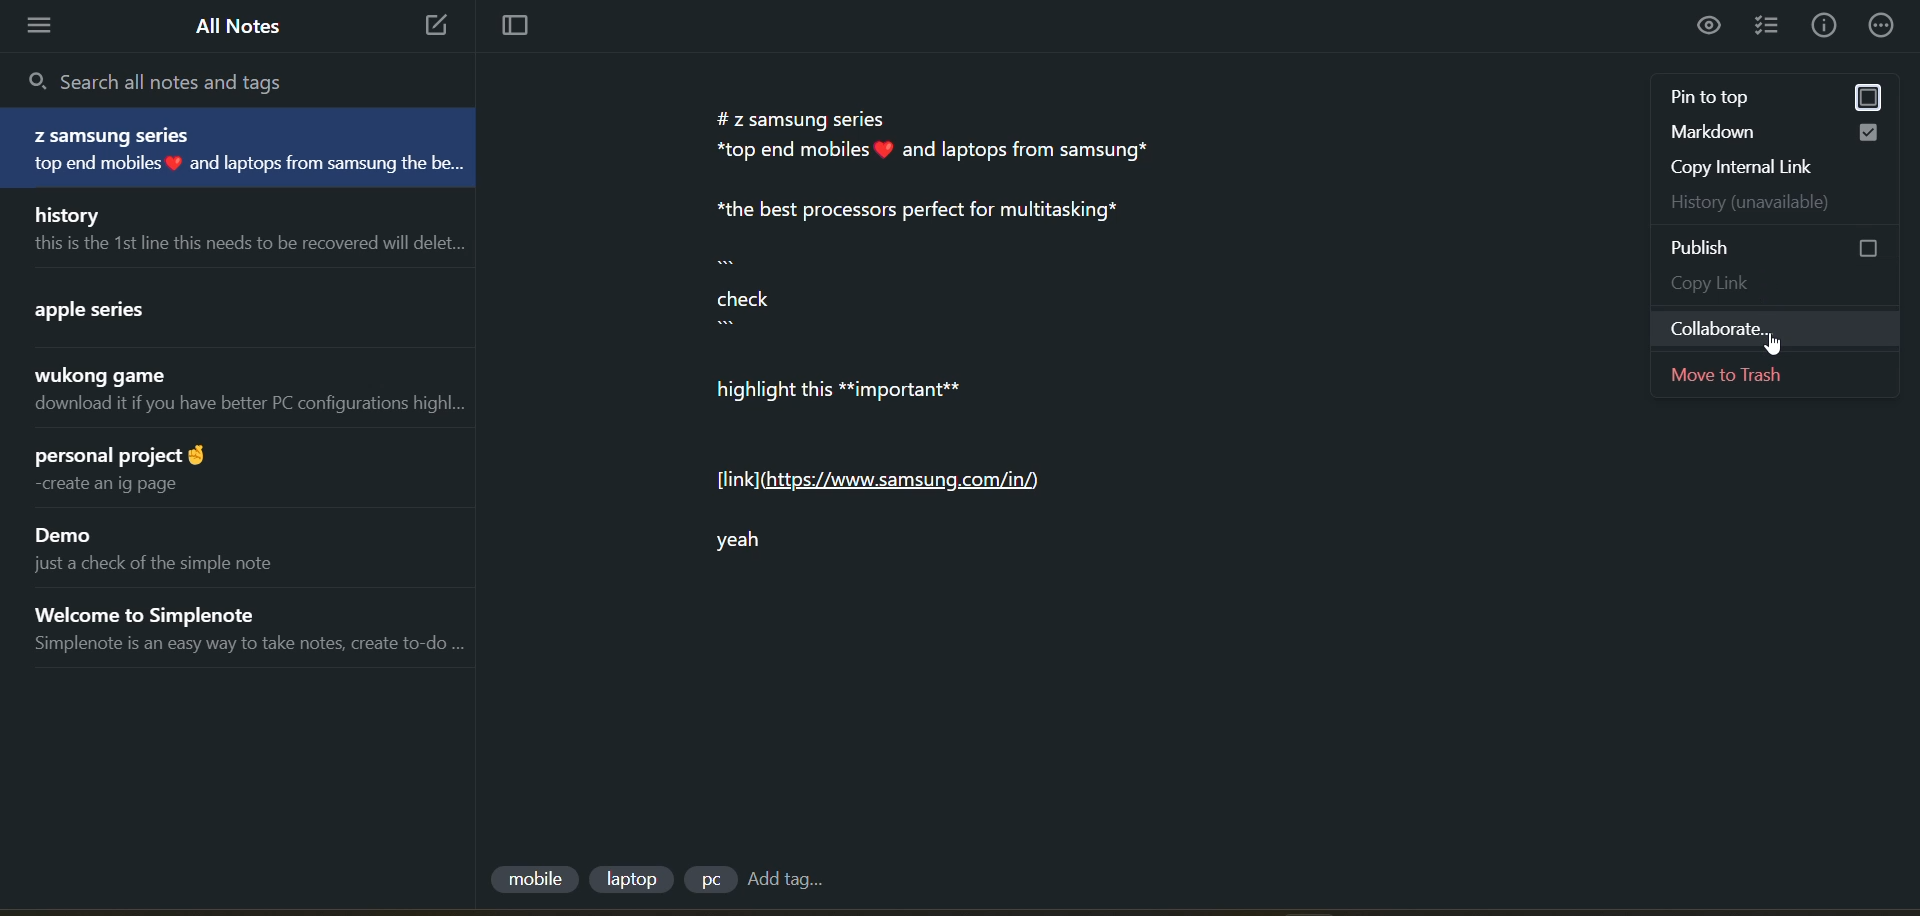  I want to click on markdown, so click(1788, 134).